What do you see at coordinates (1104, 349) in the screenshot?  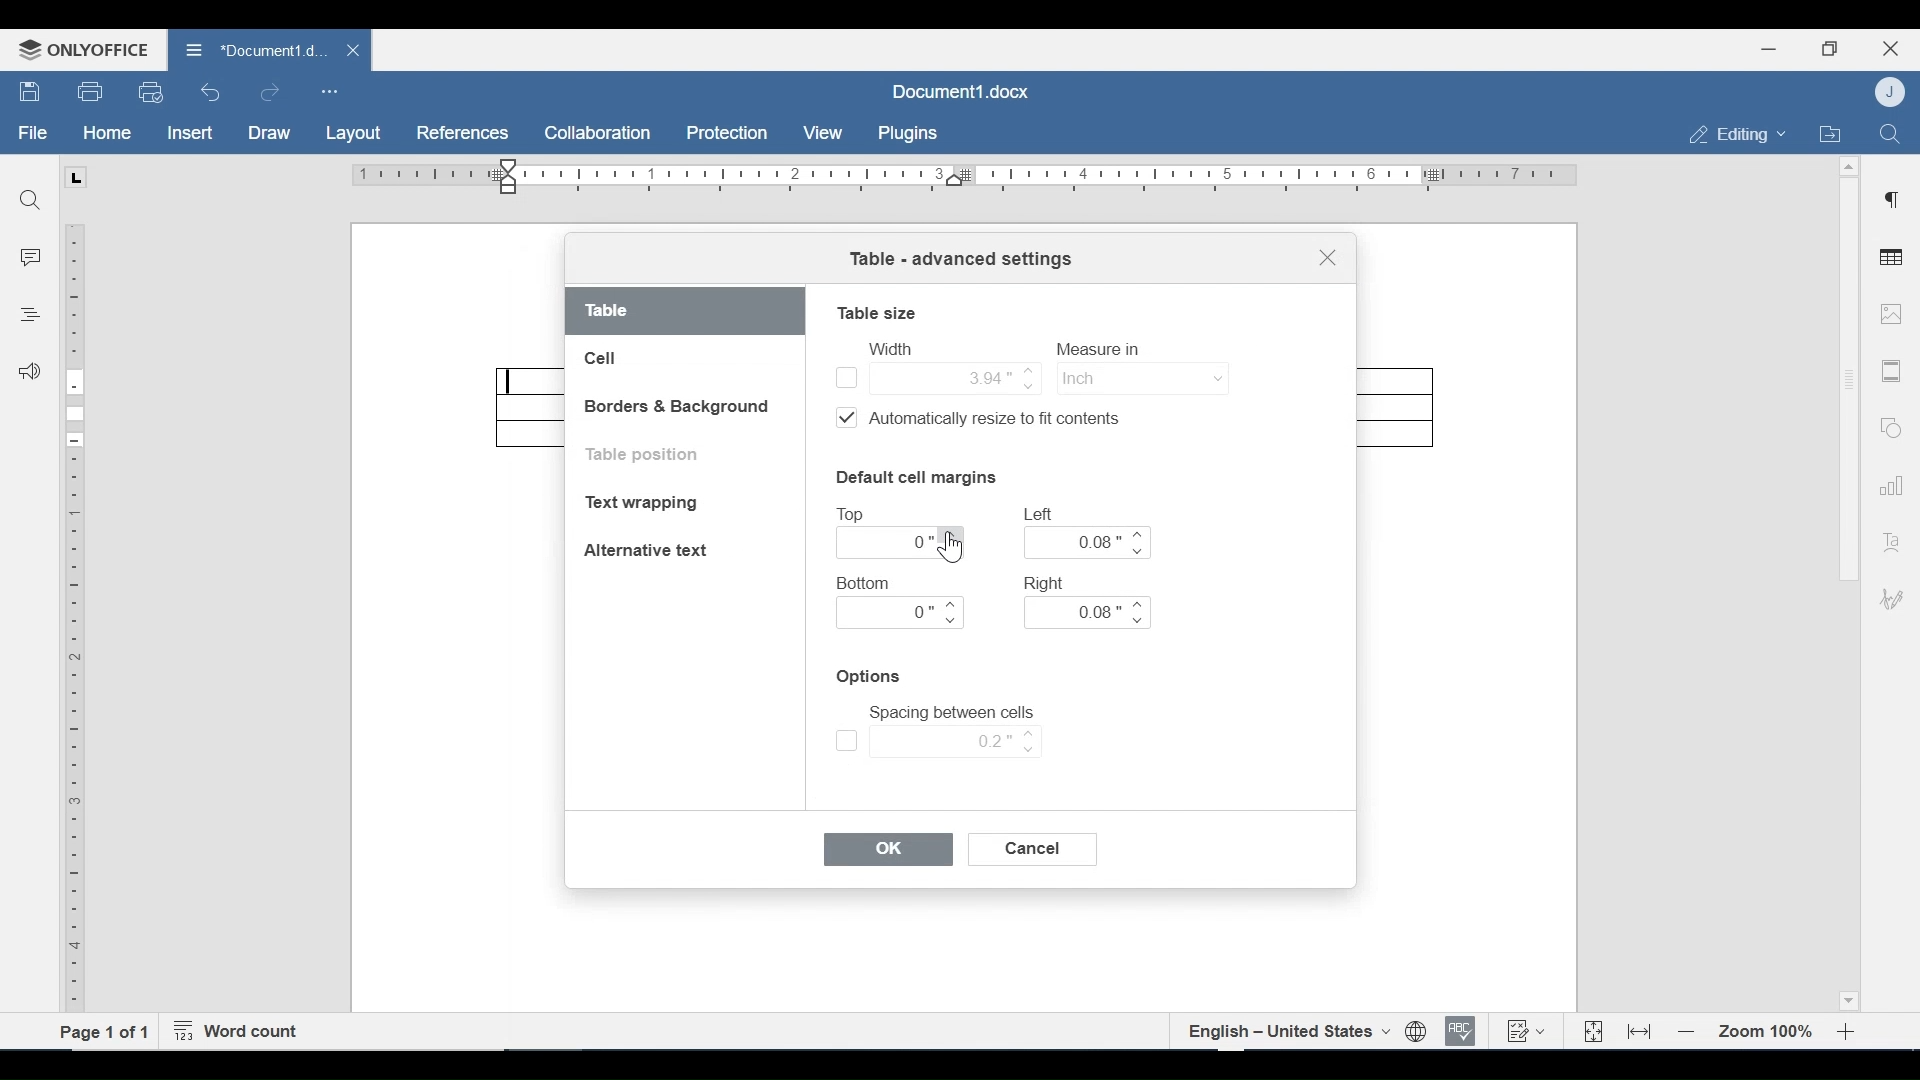 I see `Measure in` at bounding box center [1104, 349].